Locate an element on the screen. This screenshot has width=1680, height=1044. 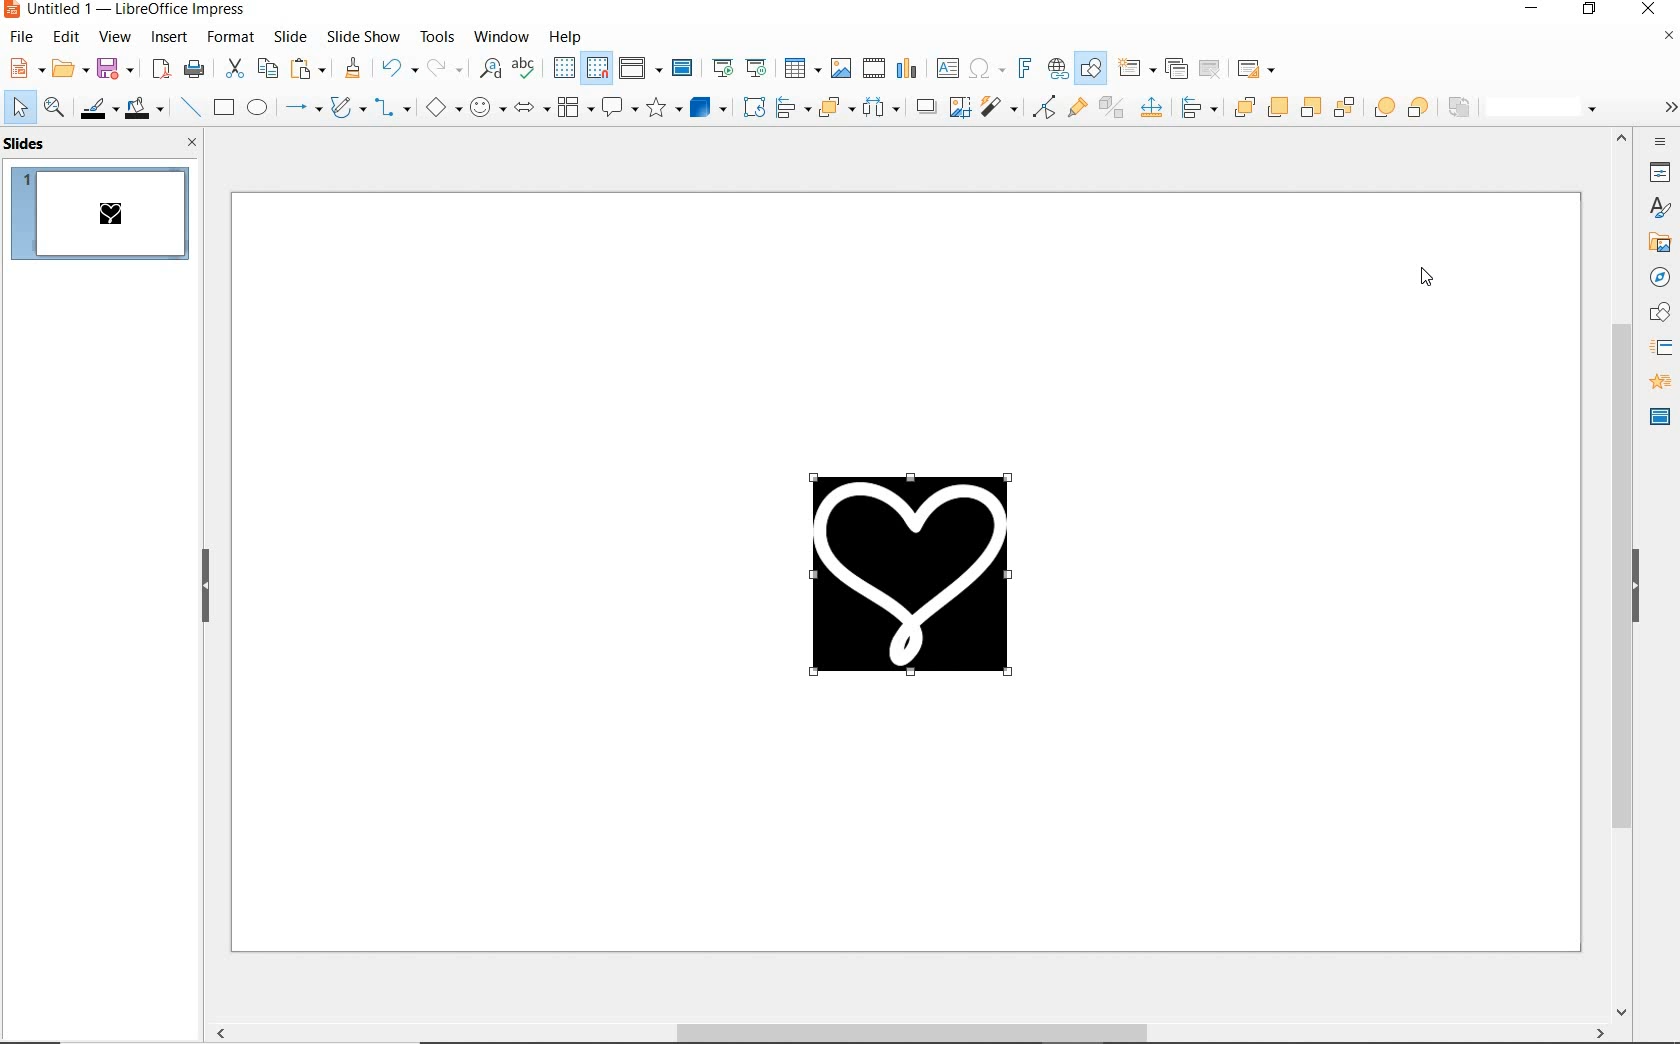
line color is located at coordinates (97, 108).